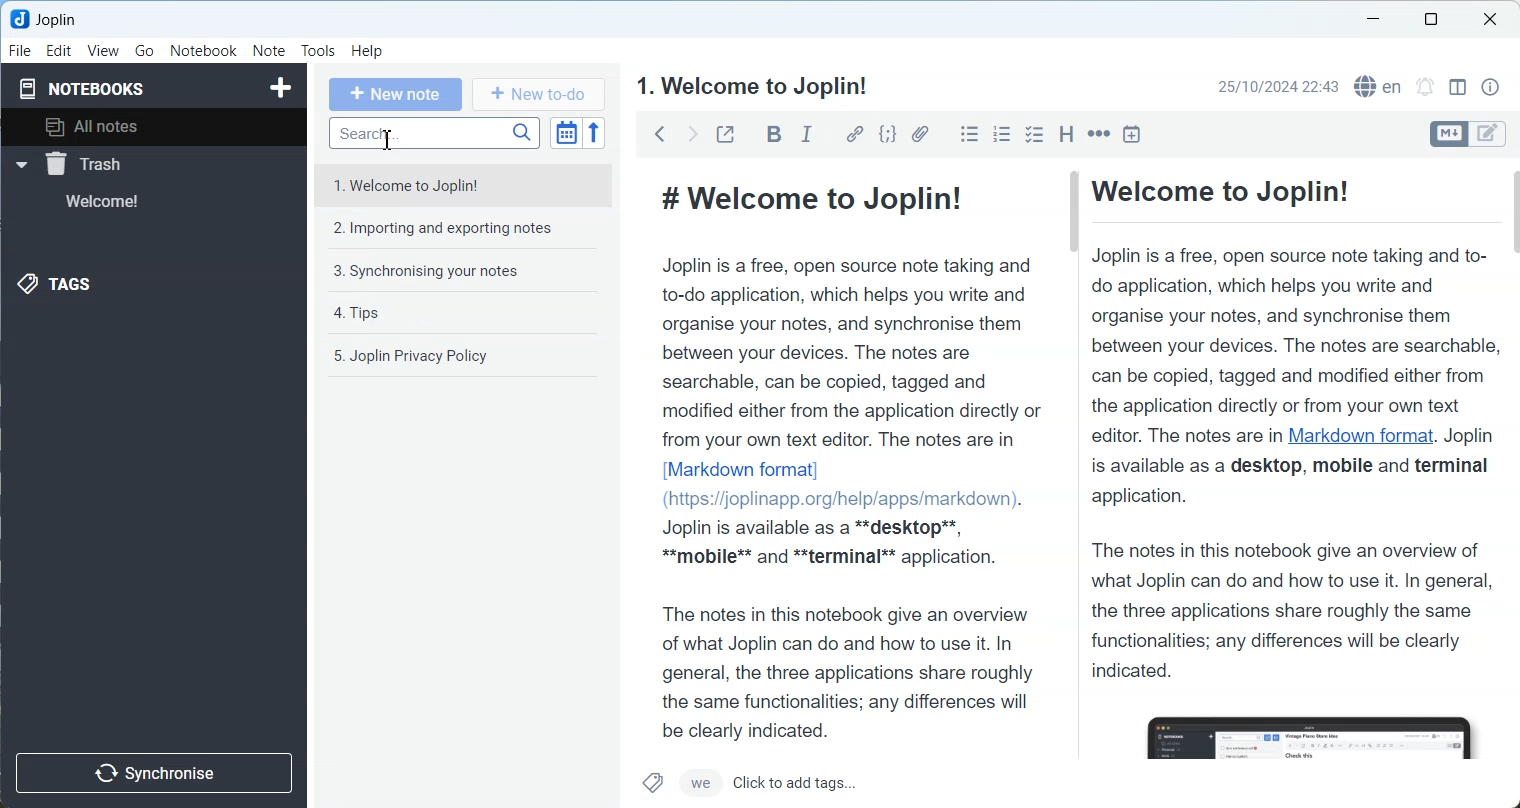  What do you see at coordinates (844, 454) in the screenshot?
I see `# Welcome to Joplin!

Joplin is a free, open source note taking and
to-do application, which helps you write and
organise your notes, and synchronise them
between your devices. The notes are
searchable, can be copied, tagged and
modified either from the application directly or
from your own text editor. The notes are in
[Markdown format]
(https://joplinapp.org/help/apps/markdown).
Joplin is available as a **desktop**,
**mobile** and **terminal** application.
The notes in this notebook give an overview
of what Joplin can do and how to use it. In
general, the three applications share roughly
the same functionalities; any differences will
be clearly indicated.` at bounding box center [844, 454].